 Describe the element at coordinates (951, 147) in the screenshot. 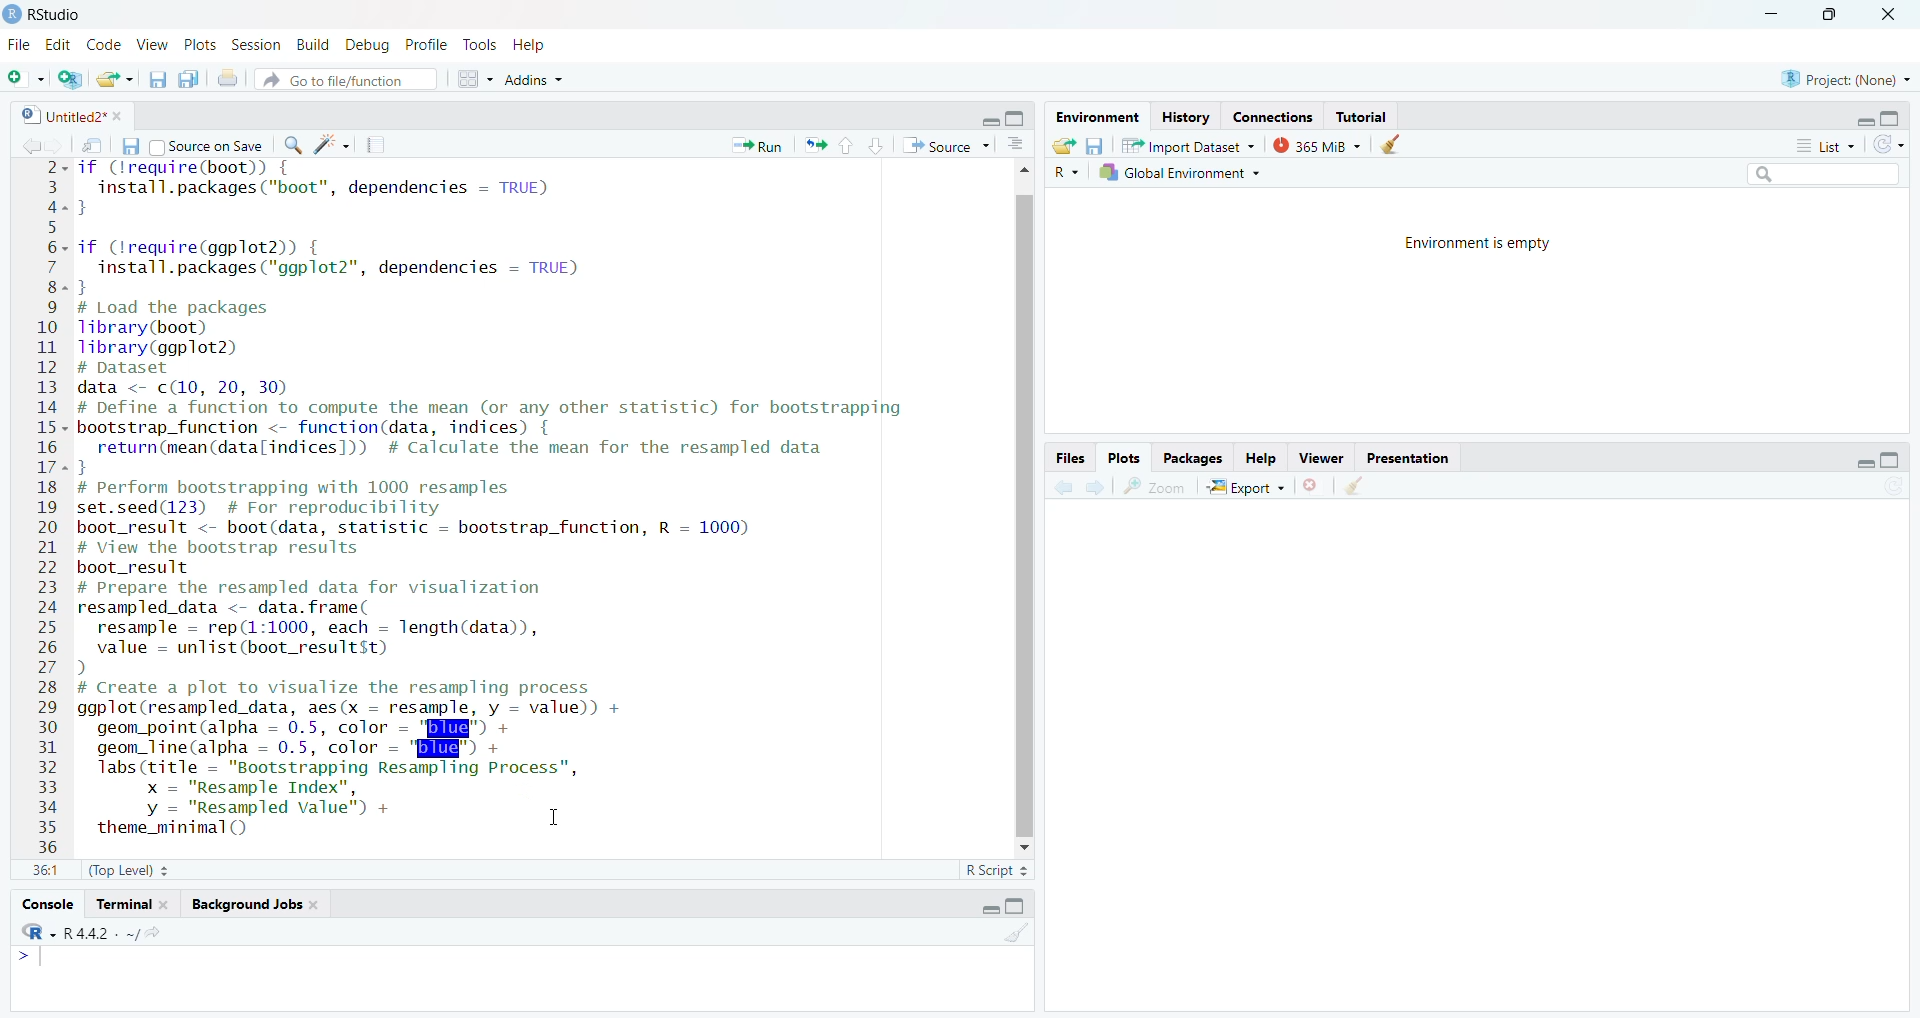

I see ` Source ~` at that location.